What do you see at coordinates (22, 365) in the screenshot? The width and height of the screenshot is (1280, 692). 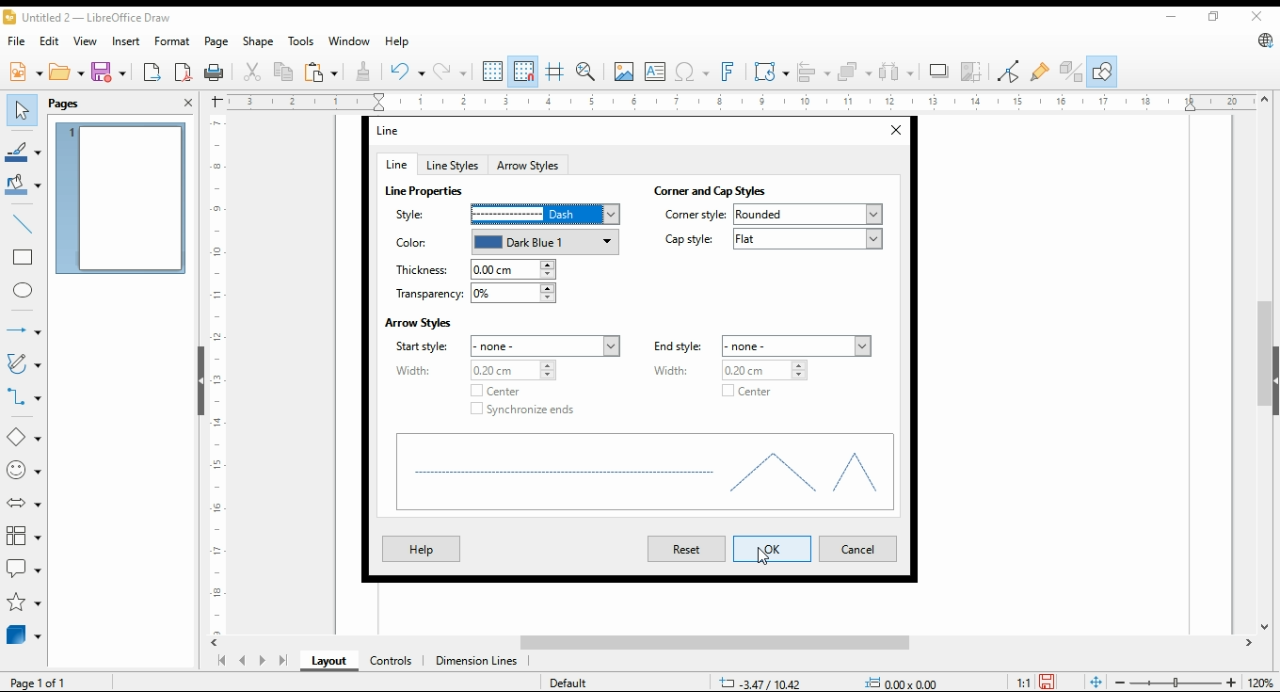 I see `curves and polygons` at bounding box center [22, 365].